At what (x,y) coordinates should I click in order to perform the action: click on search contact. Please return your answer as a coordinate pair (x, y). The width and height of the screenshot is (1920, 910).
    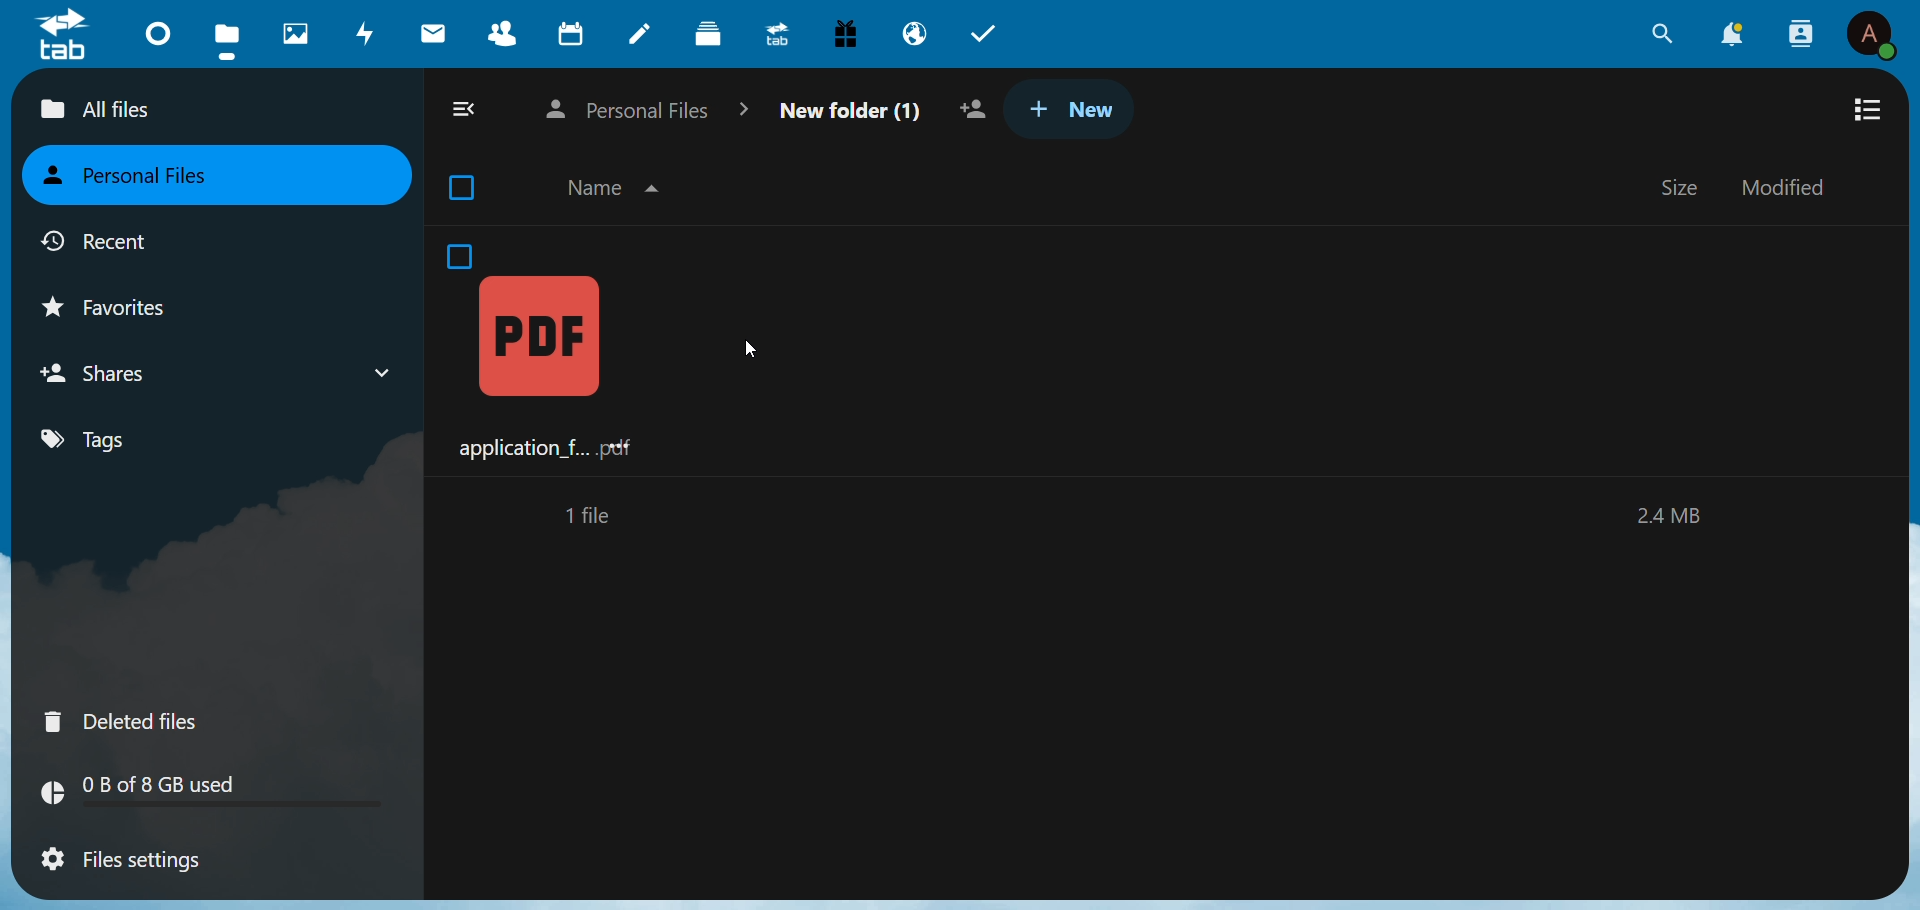
    Looking at the image, I should click on (1798, 31).